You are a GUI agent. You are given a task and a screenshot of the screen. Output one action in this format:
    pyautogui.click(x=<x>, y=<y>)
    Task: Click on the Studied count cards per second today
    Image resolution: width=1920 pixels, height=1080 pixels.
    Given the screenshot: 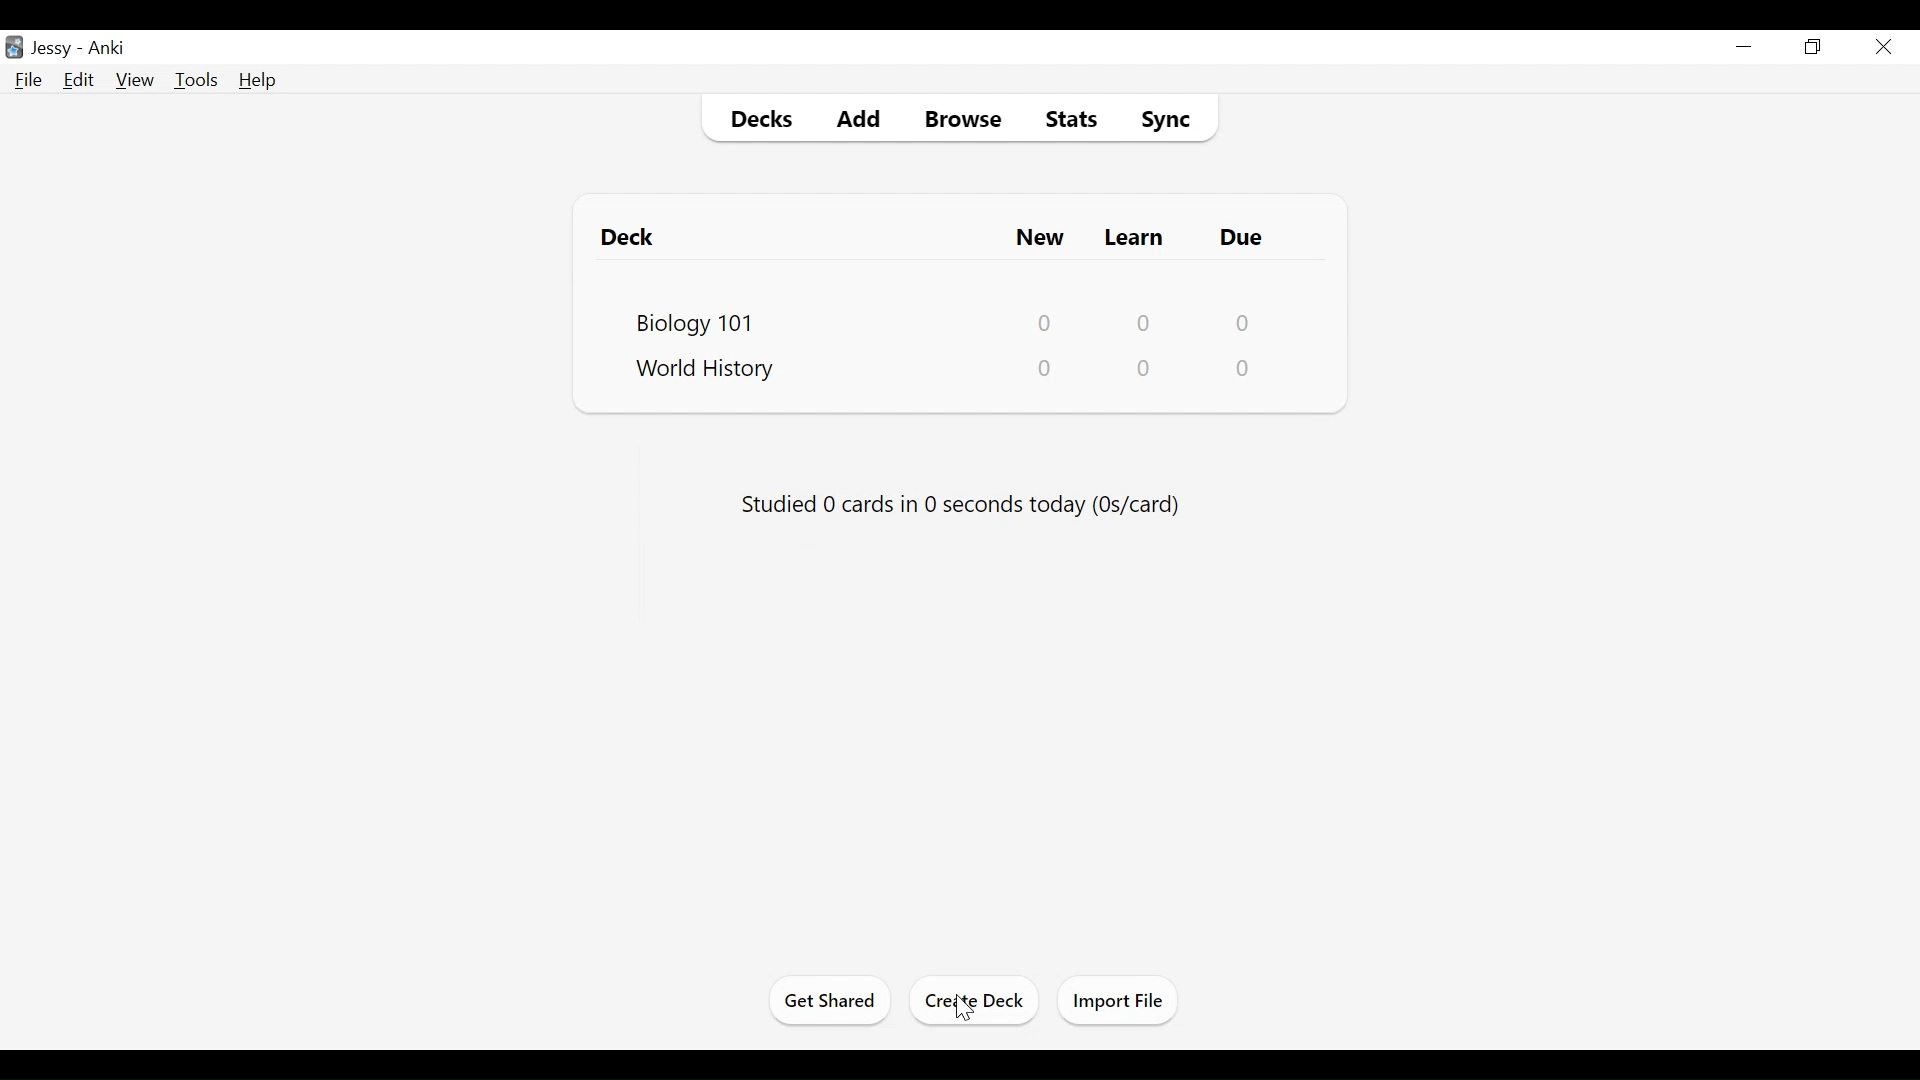 What is the action you would take?
    pyautogui.click(x=956, y=504)
    